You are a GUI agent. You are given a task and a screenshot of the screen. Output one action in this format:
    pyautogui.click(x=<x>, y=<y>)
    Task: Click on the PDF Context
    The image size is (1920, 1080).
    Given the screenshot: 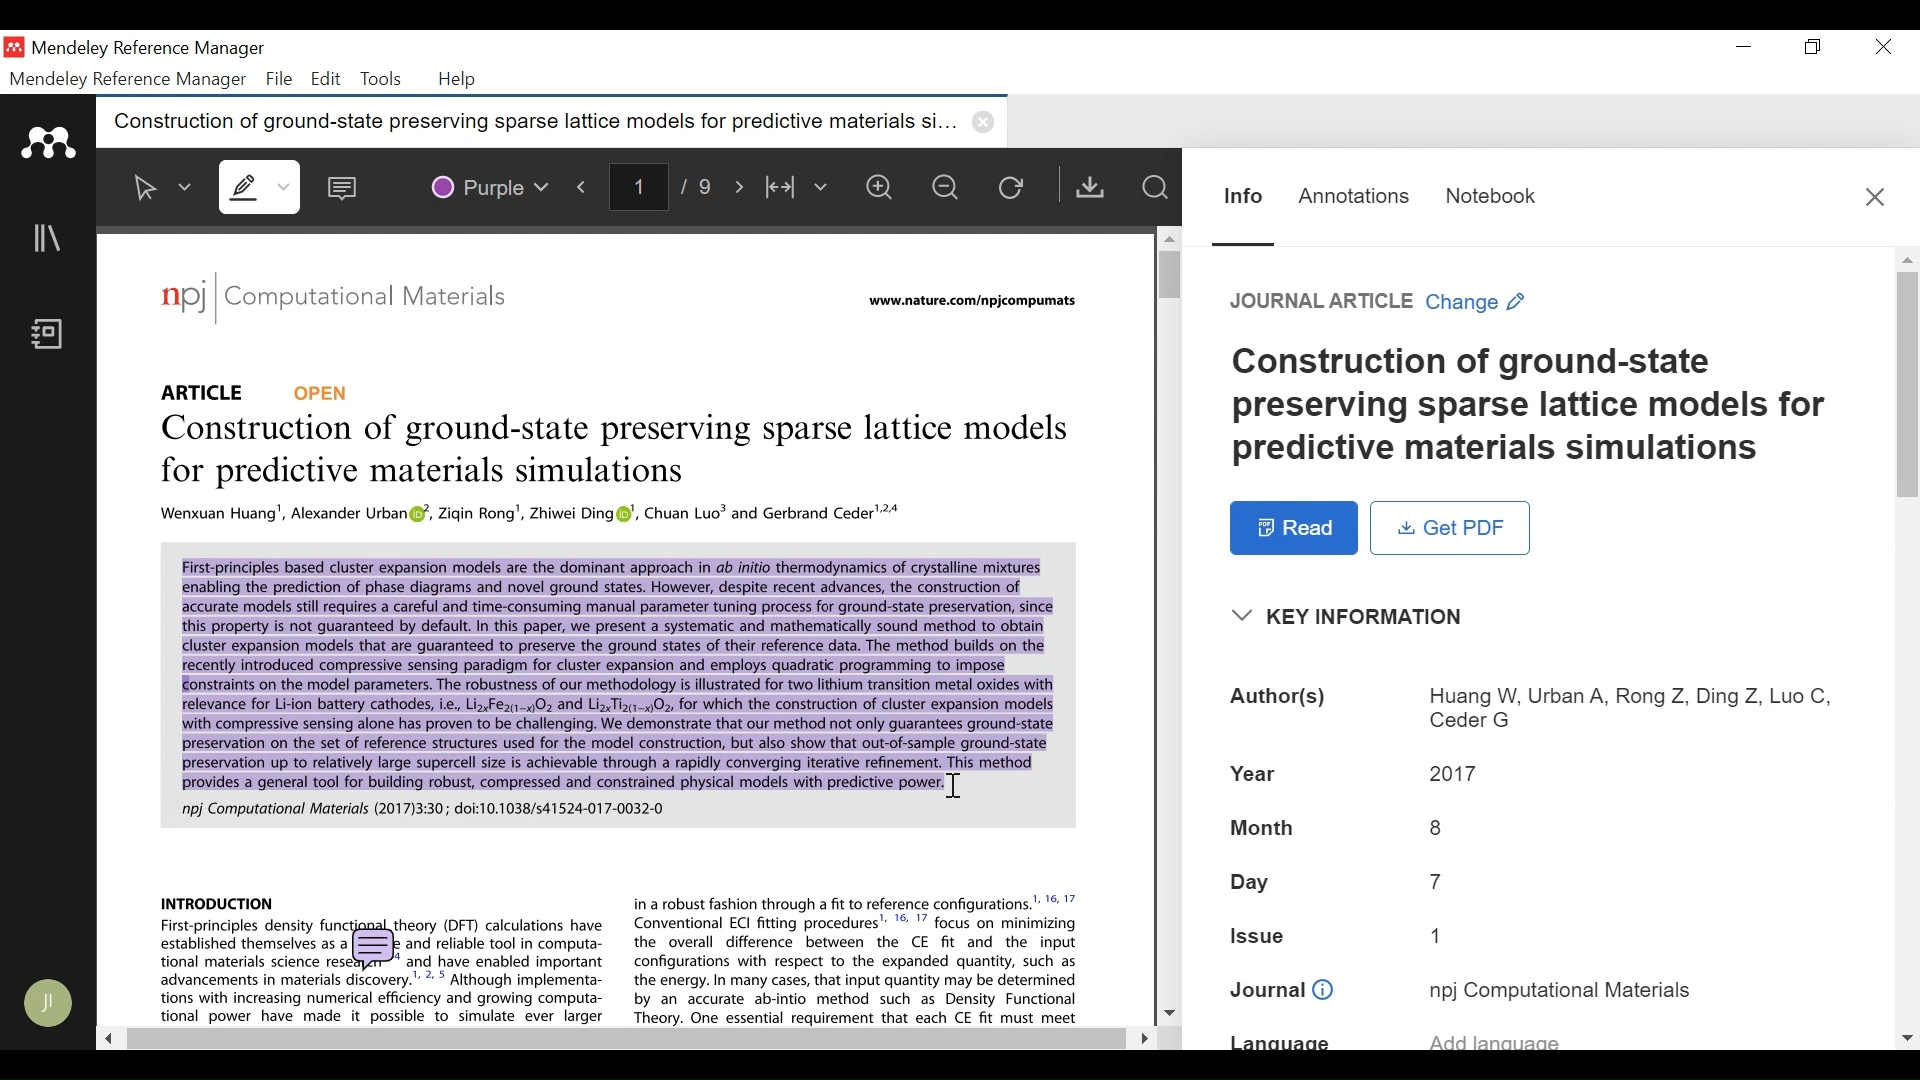 What is the action you would take?
    pyautogui.click(x=618, y=690)
    